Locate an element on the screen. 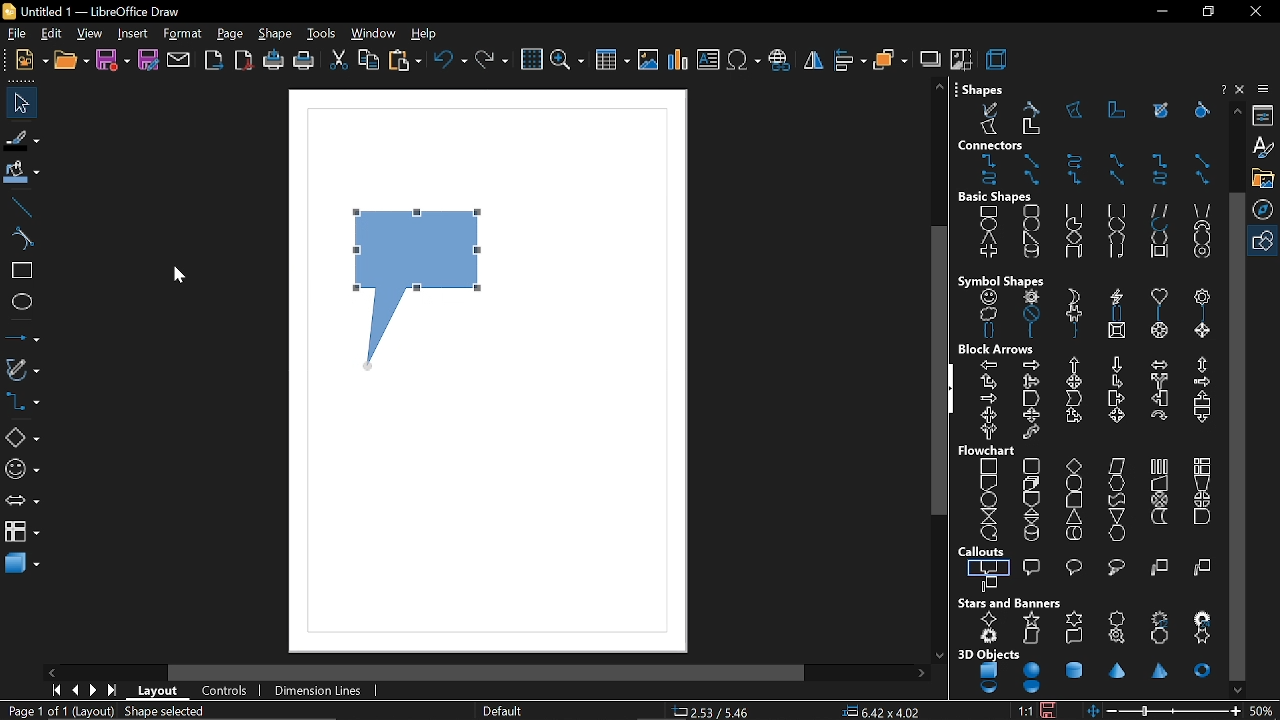 The image size is (1280, 720). help is located at coordinates (429, 35).